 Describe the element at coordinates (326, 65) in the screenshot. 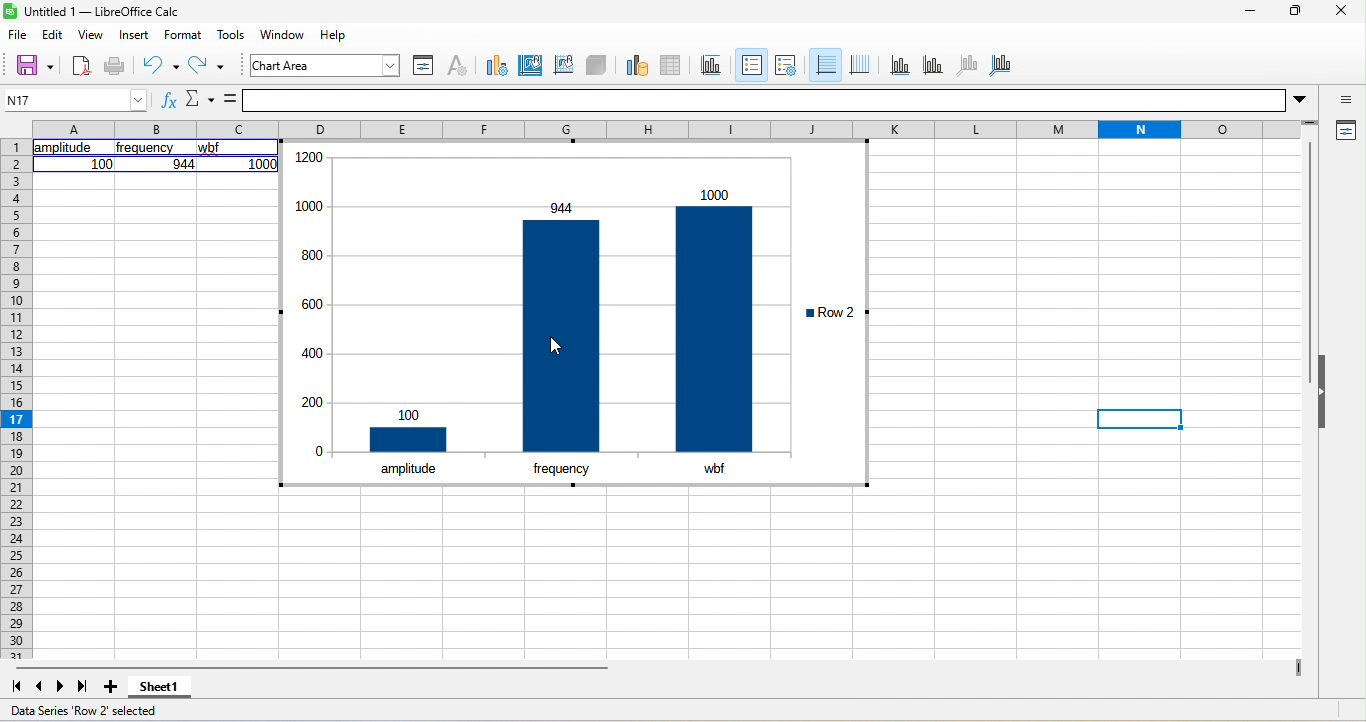

I see `chart area` at that location.